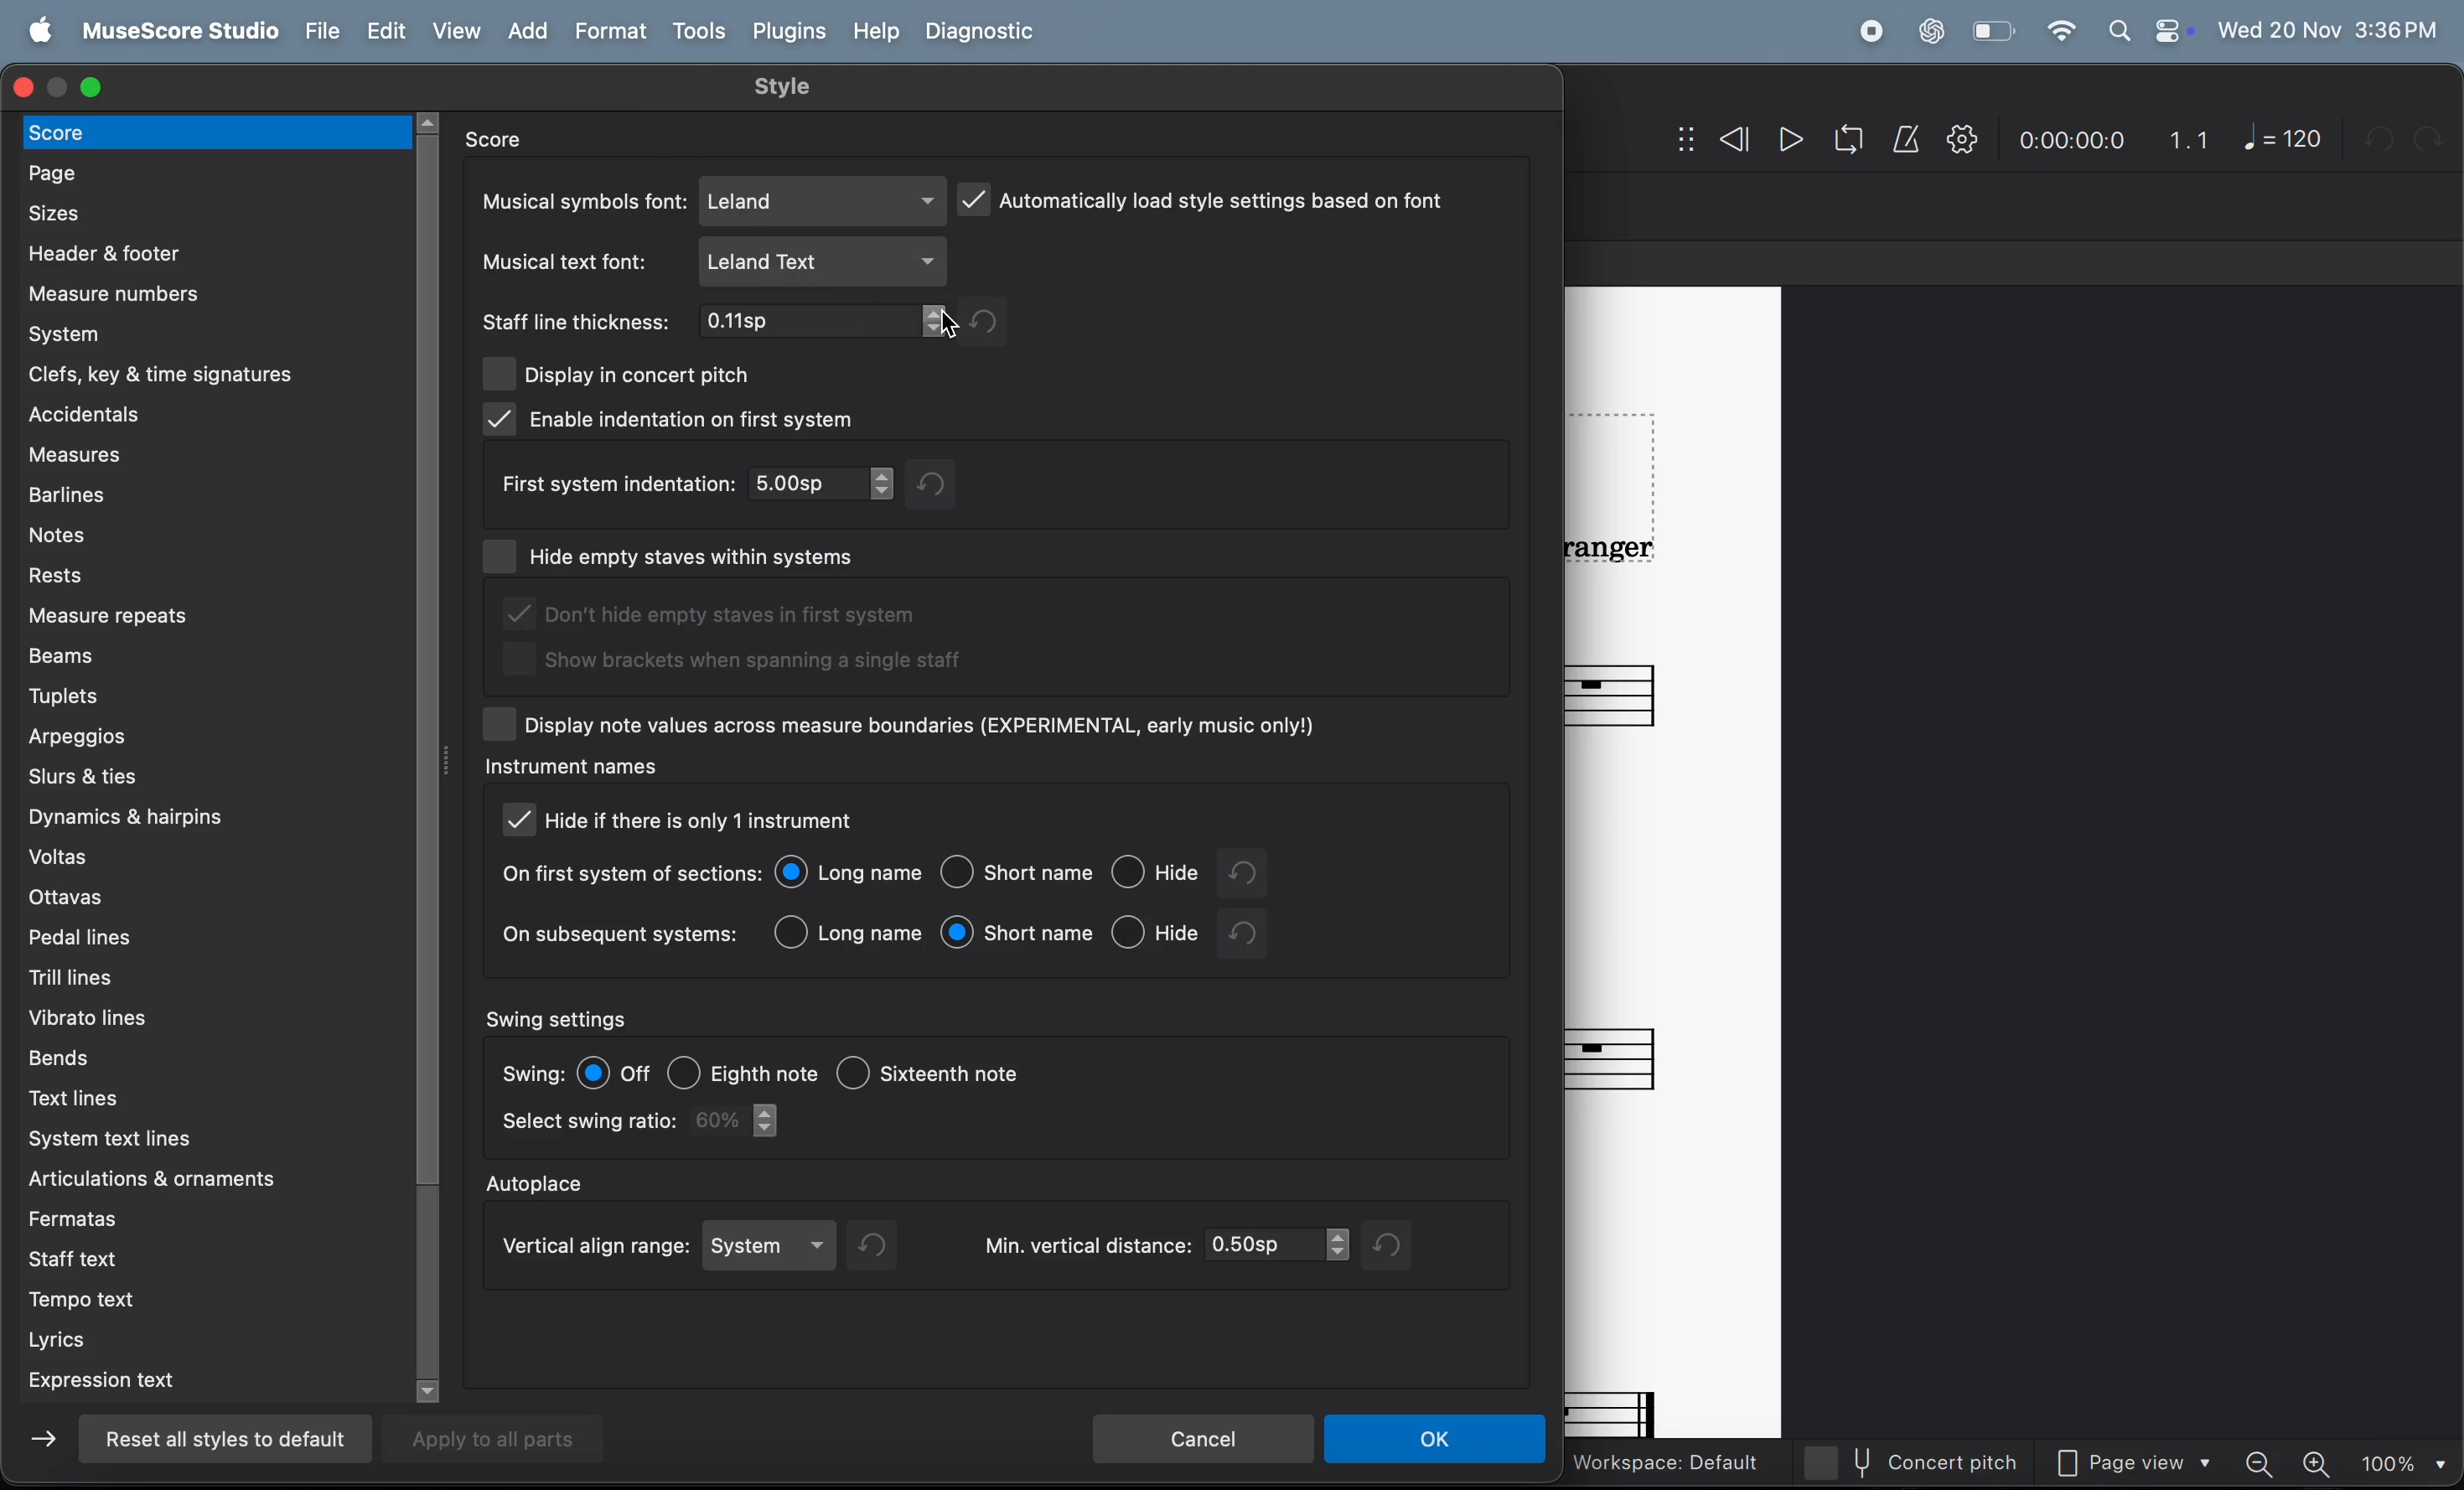 This screenshot has height=1490, width=2464. I want to click on sizes, so click(208, 211).